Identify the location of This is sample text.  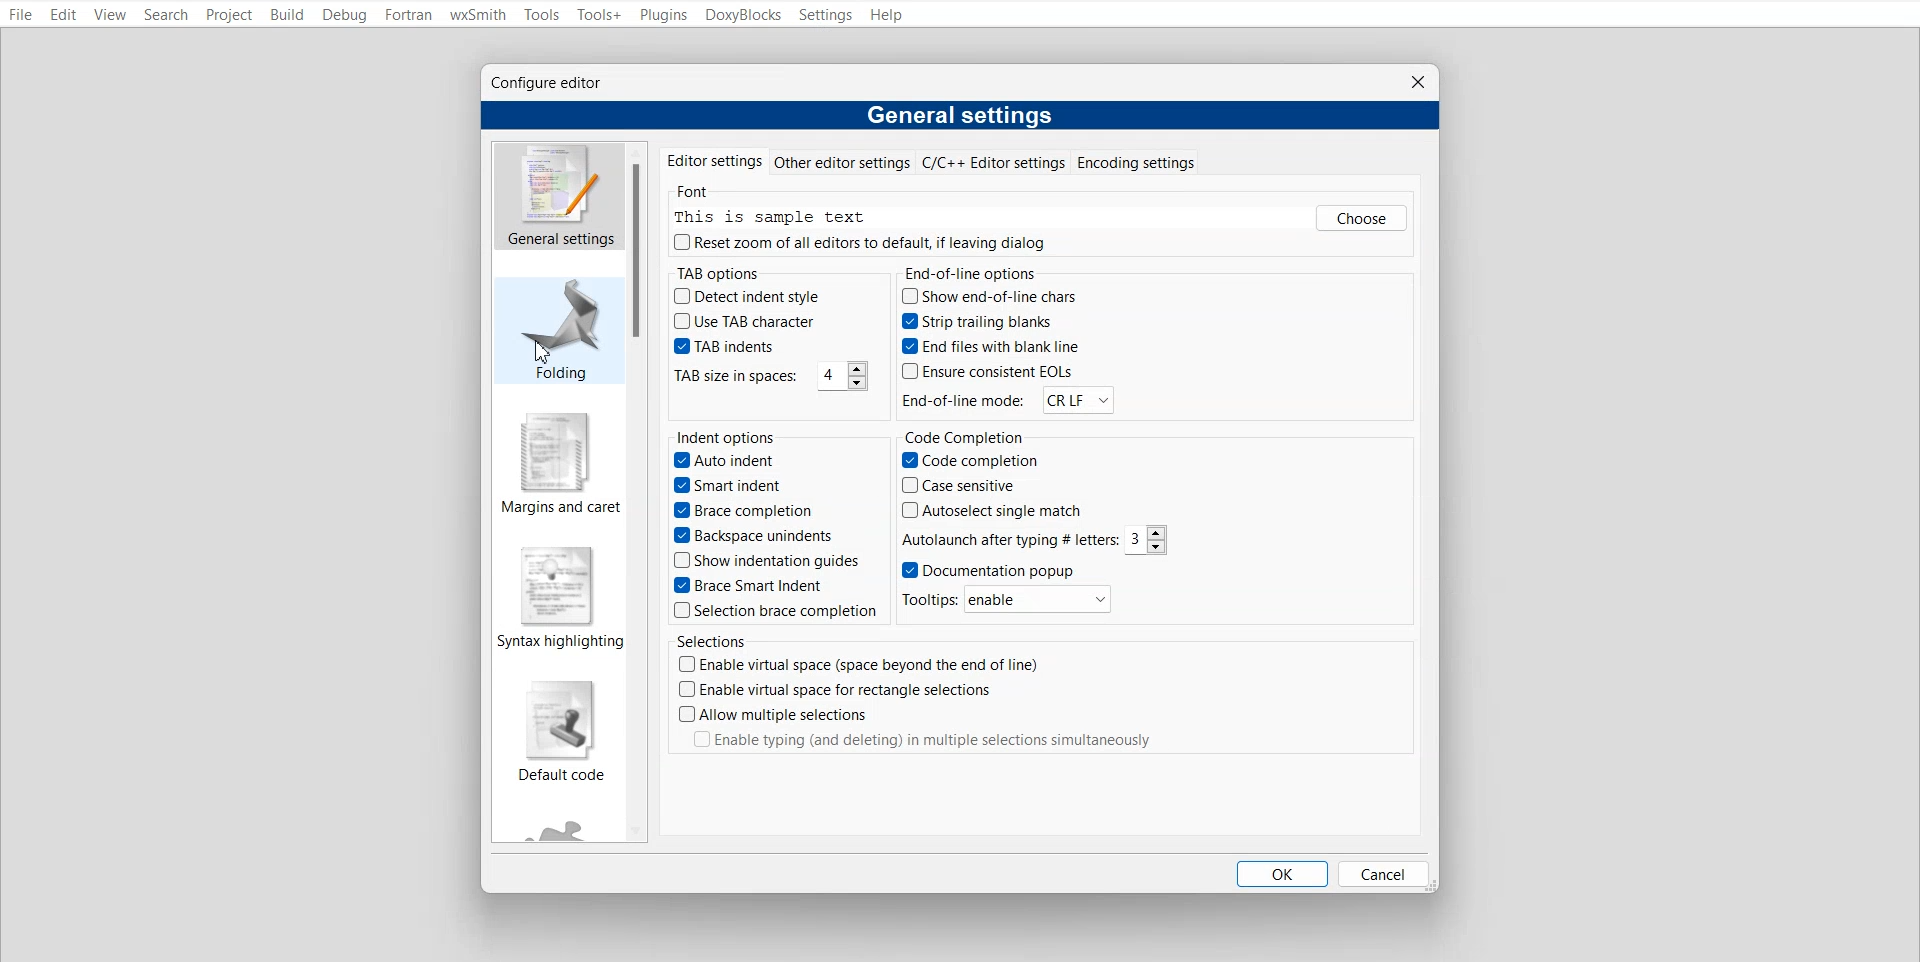
(776, 216).